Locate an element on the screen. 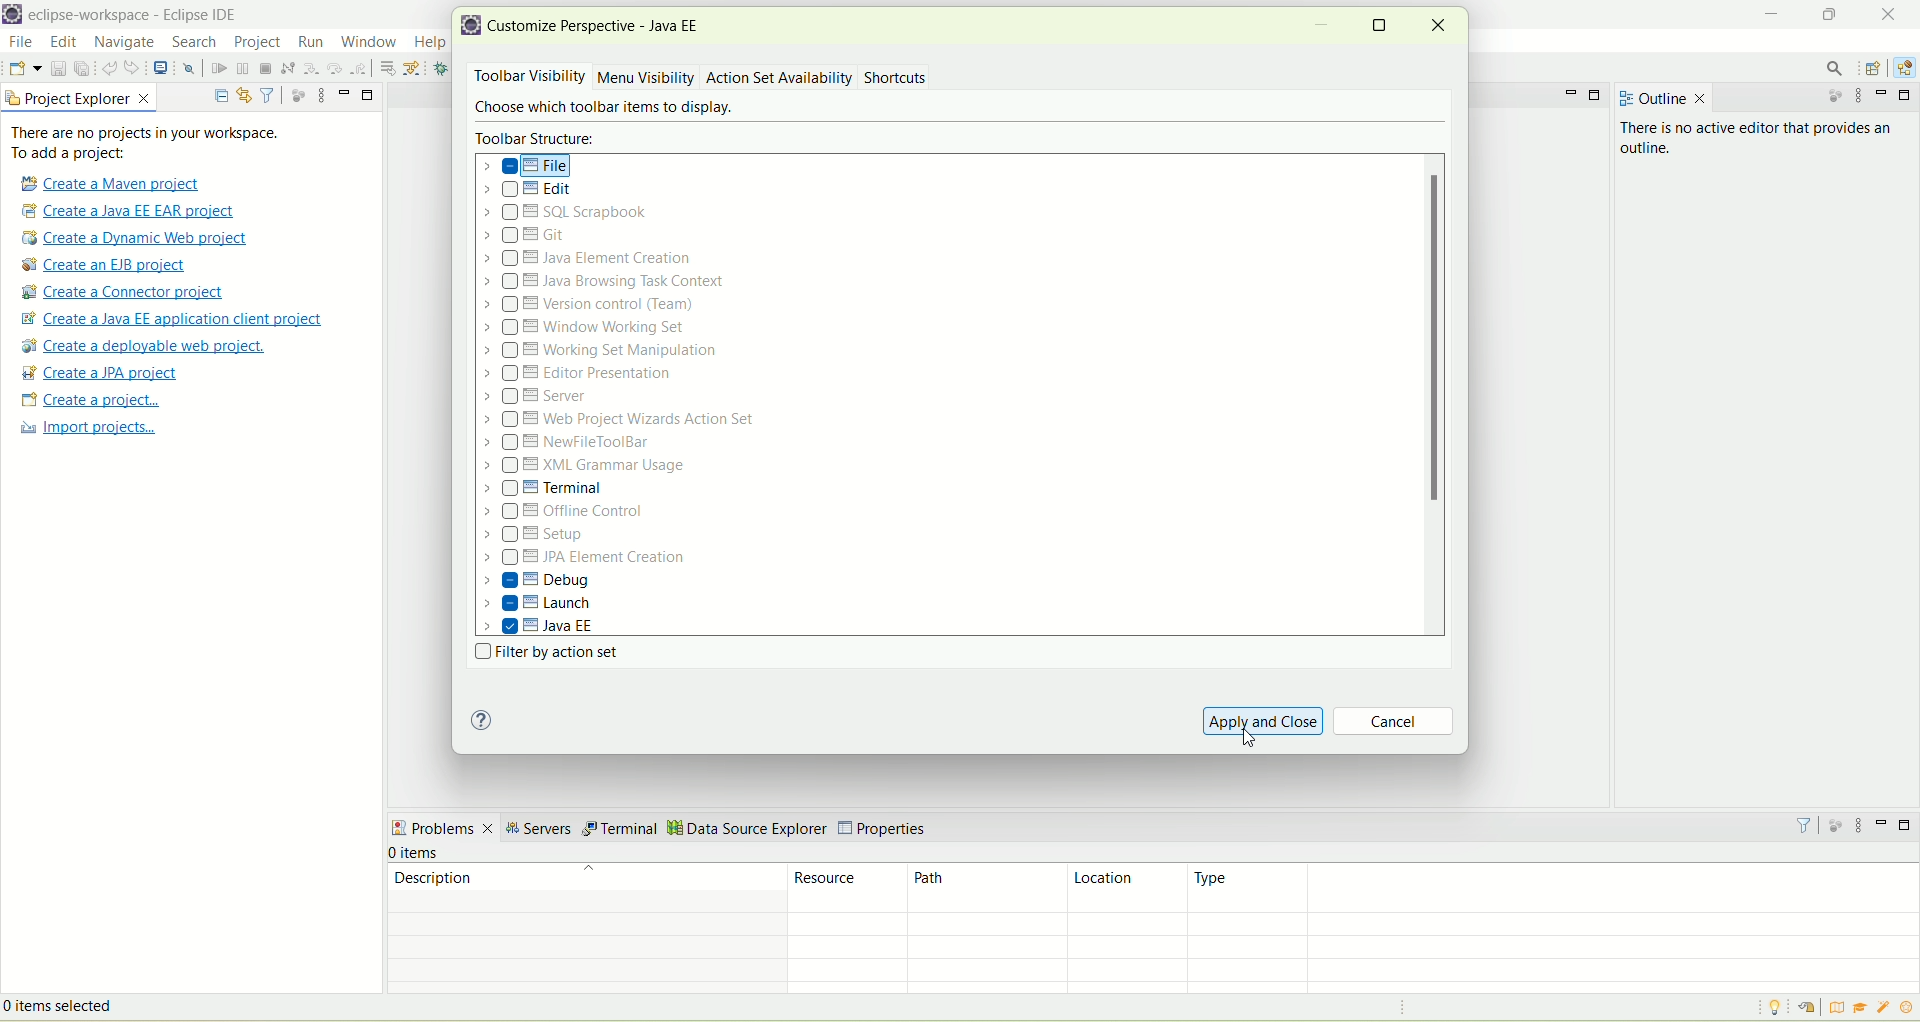 Image resolution: width=1920 pixels, height=1022 pixels. minimize is located at coordinates (1885, 96).